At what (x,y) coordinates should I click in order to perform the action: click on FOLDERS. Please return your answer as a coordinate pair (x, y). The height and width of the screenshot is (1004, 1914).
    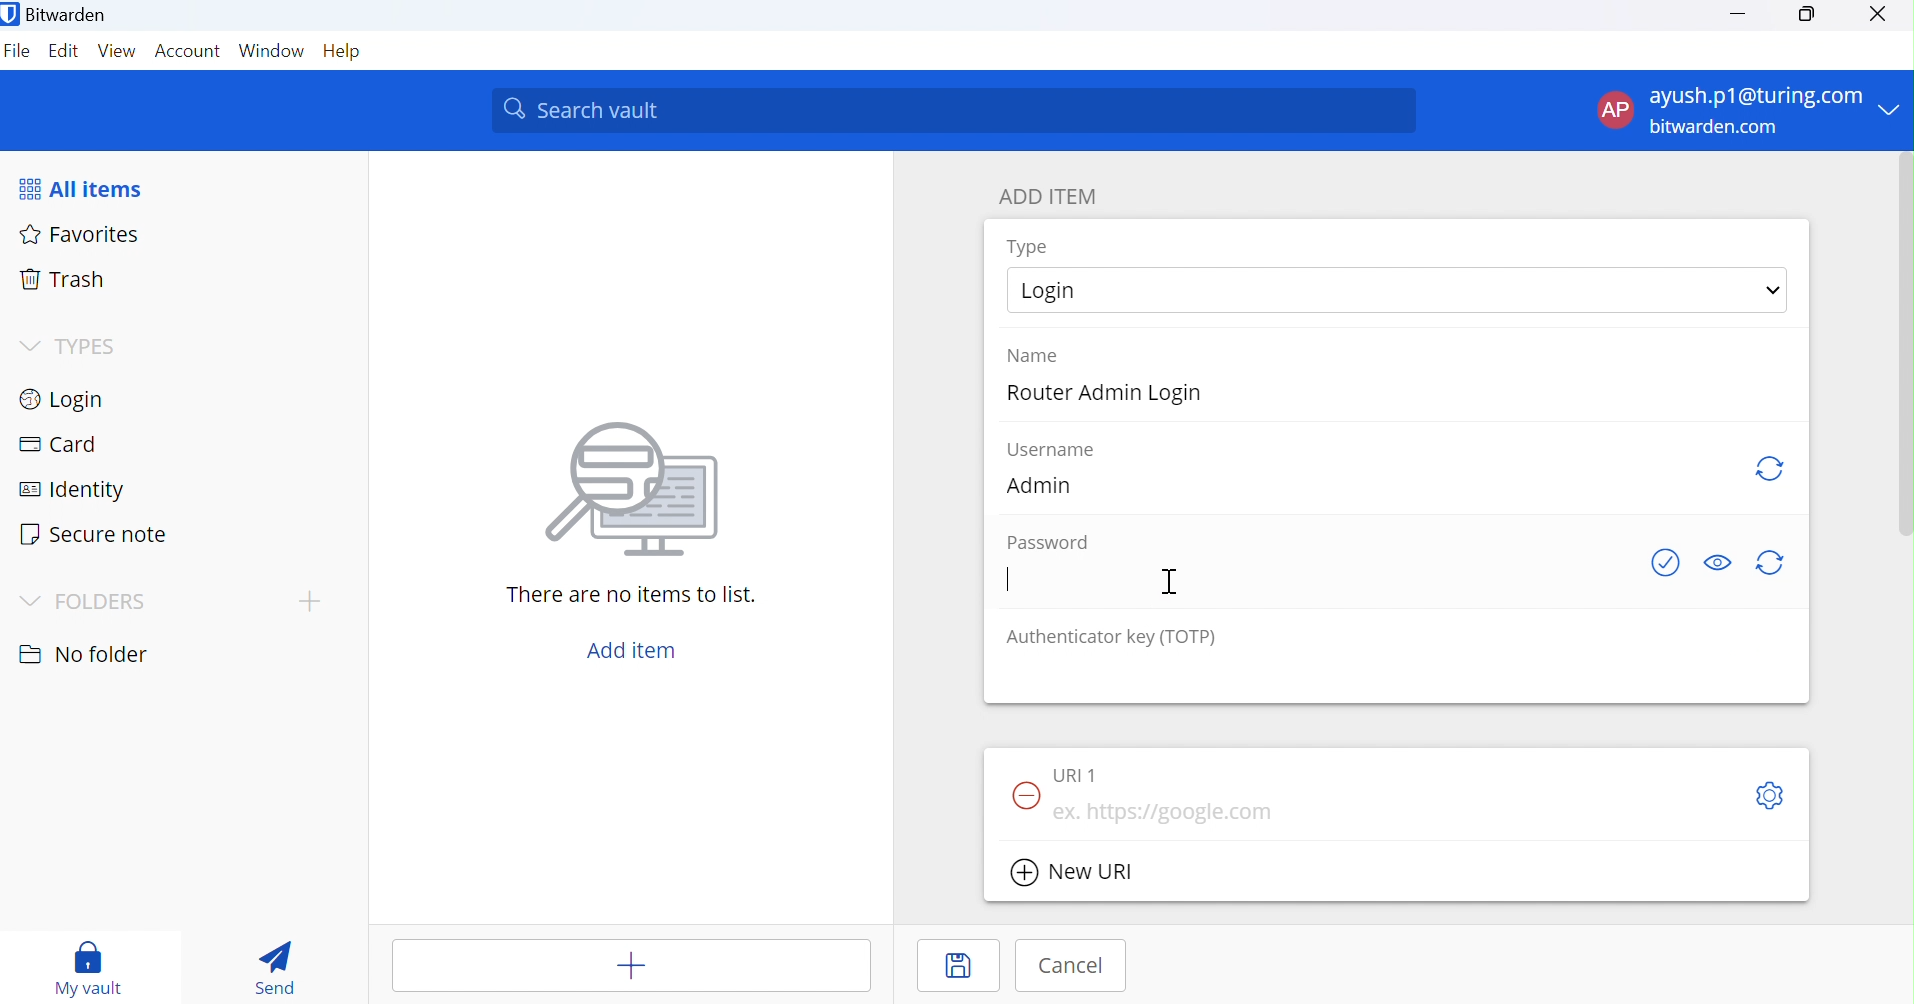
    Looking at the image, I should click on (89, 597).